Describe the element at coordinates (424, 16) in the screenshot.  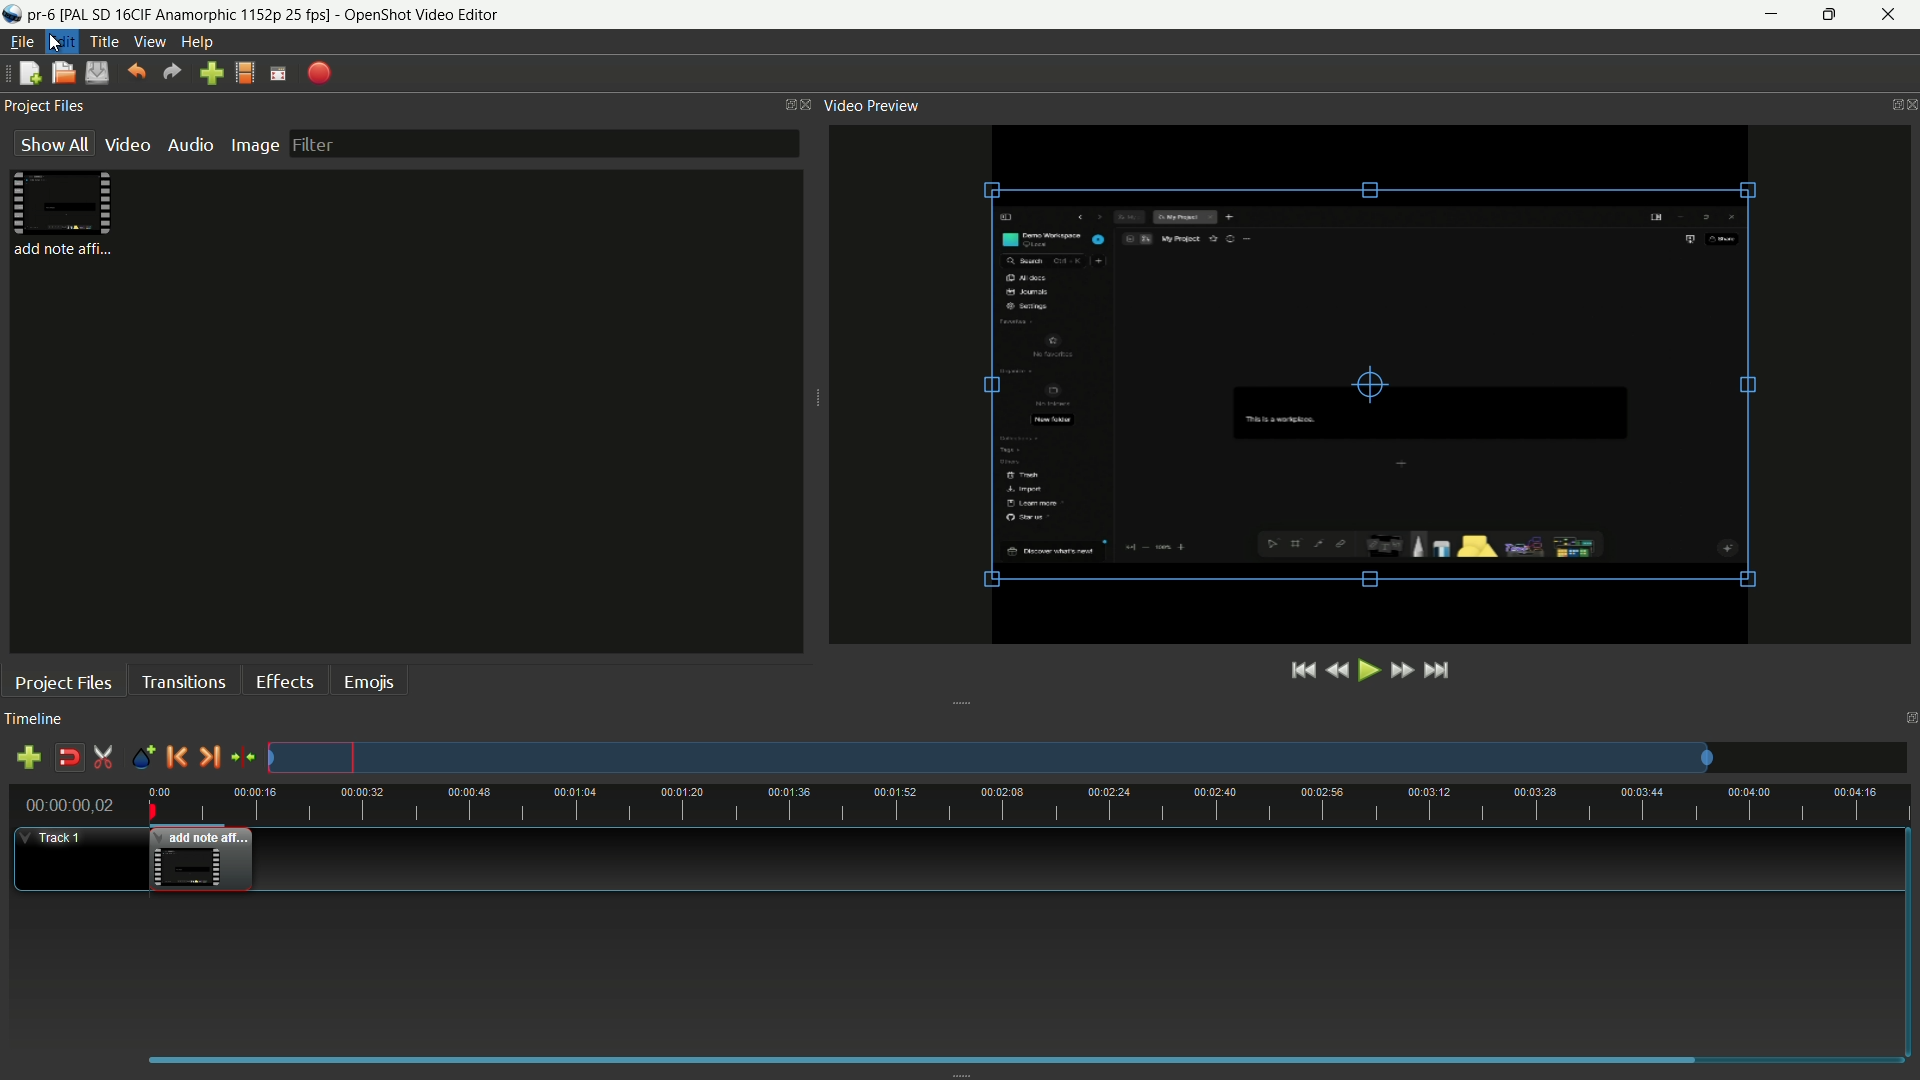
I see `app name` at that location.